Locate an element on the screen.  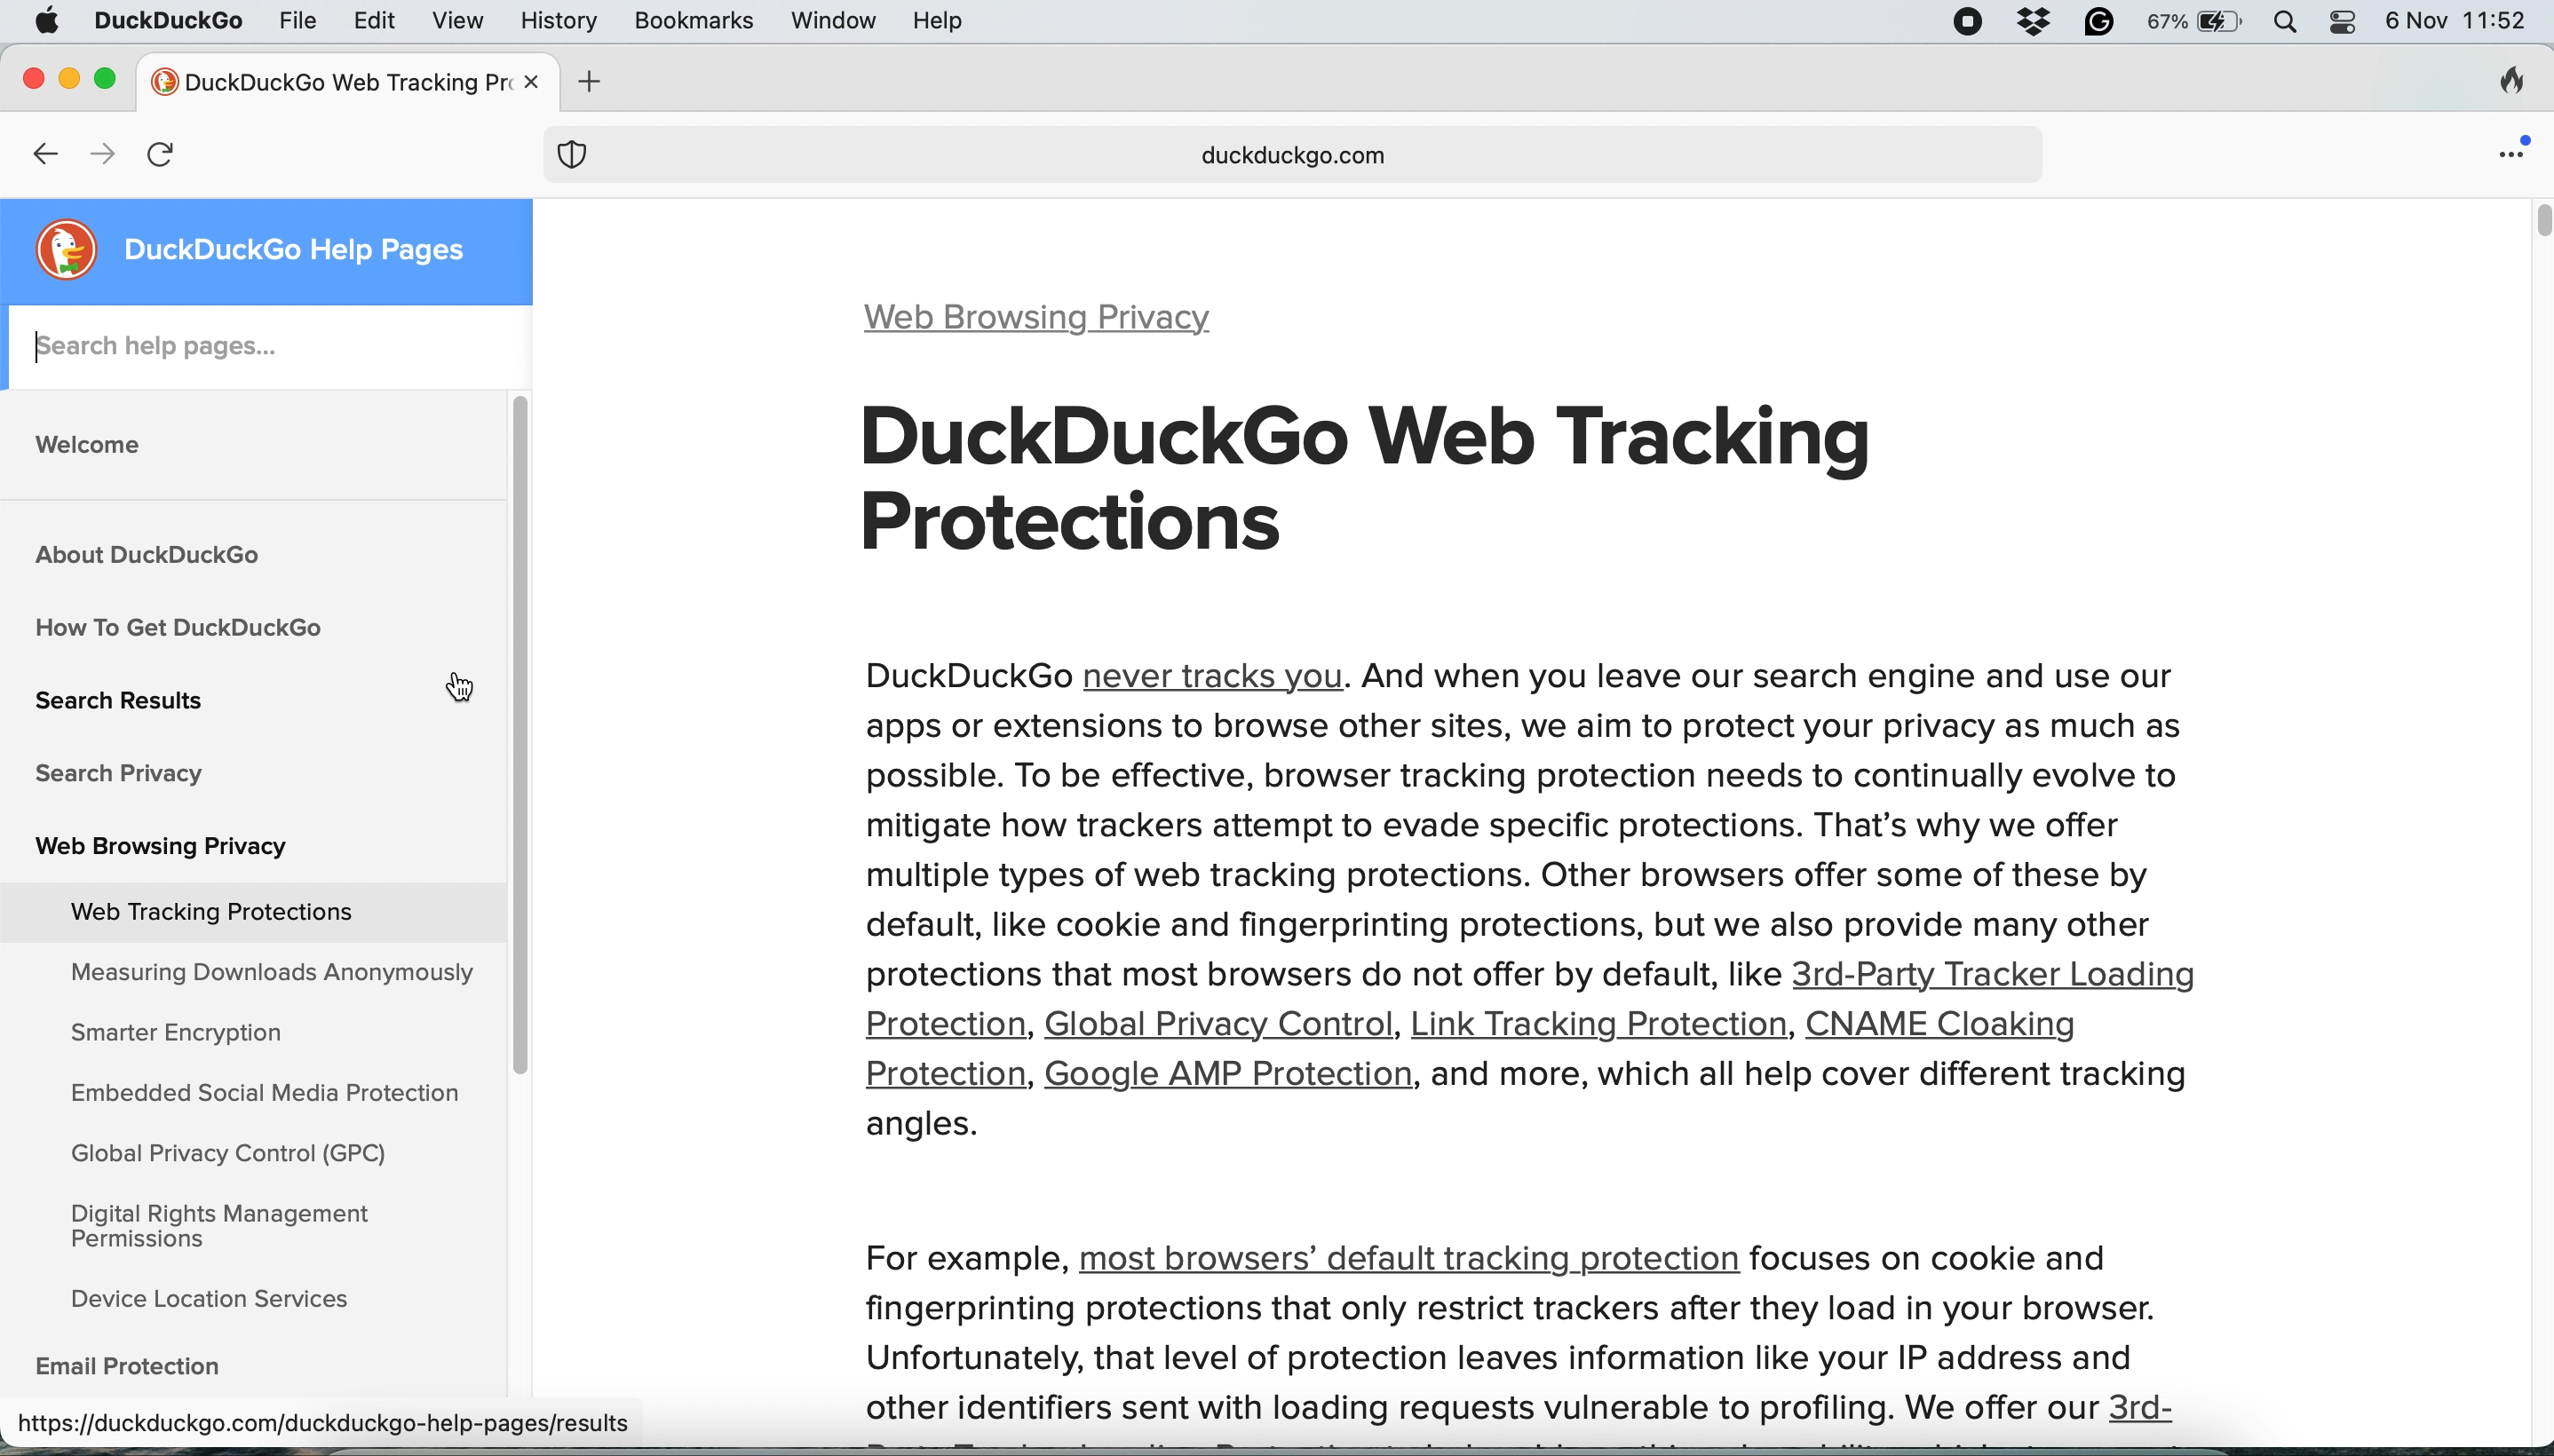
search help pages is located at coordinates (269, 347).